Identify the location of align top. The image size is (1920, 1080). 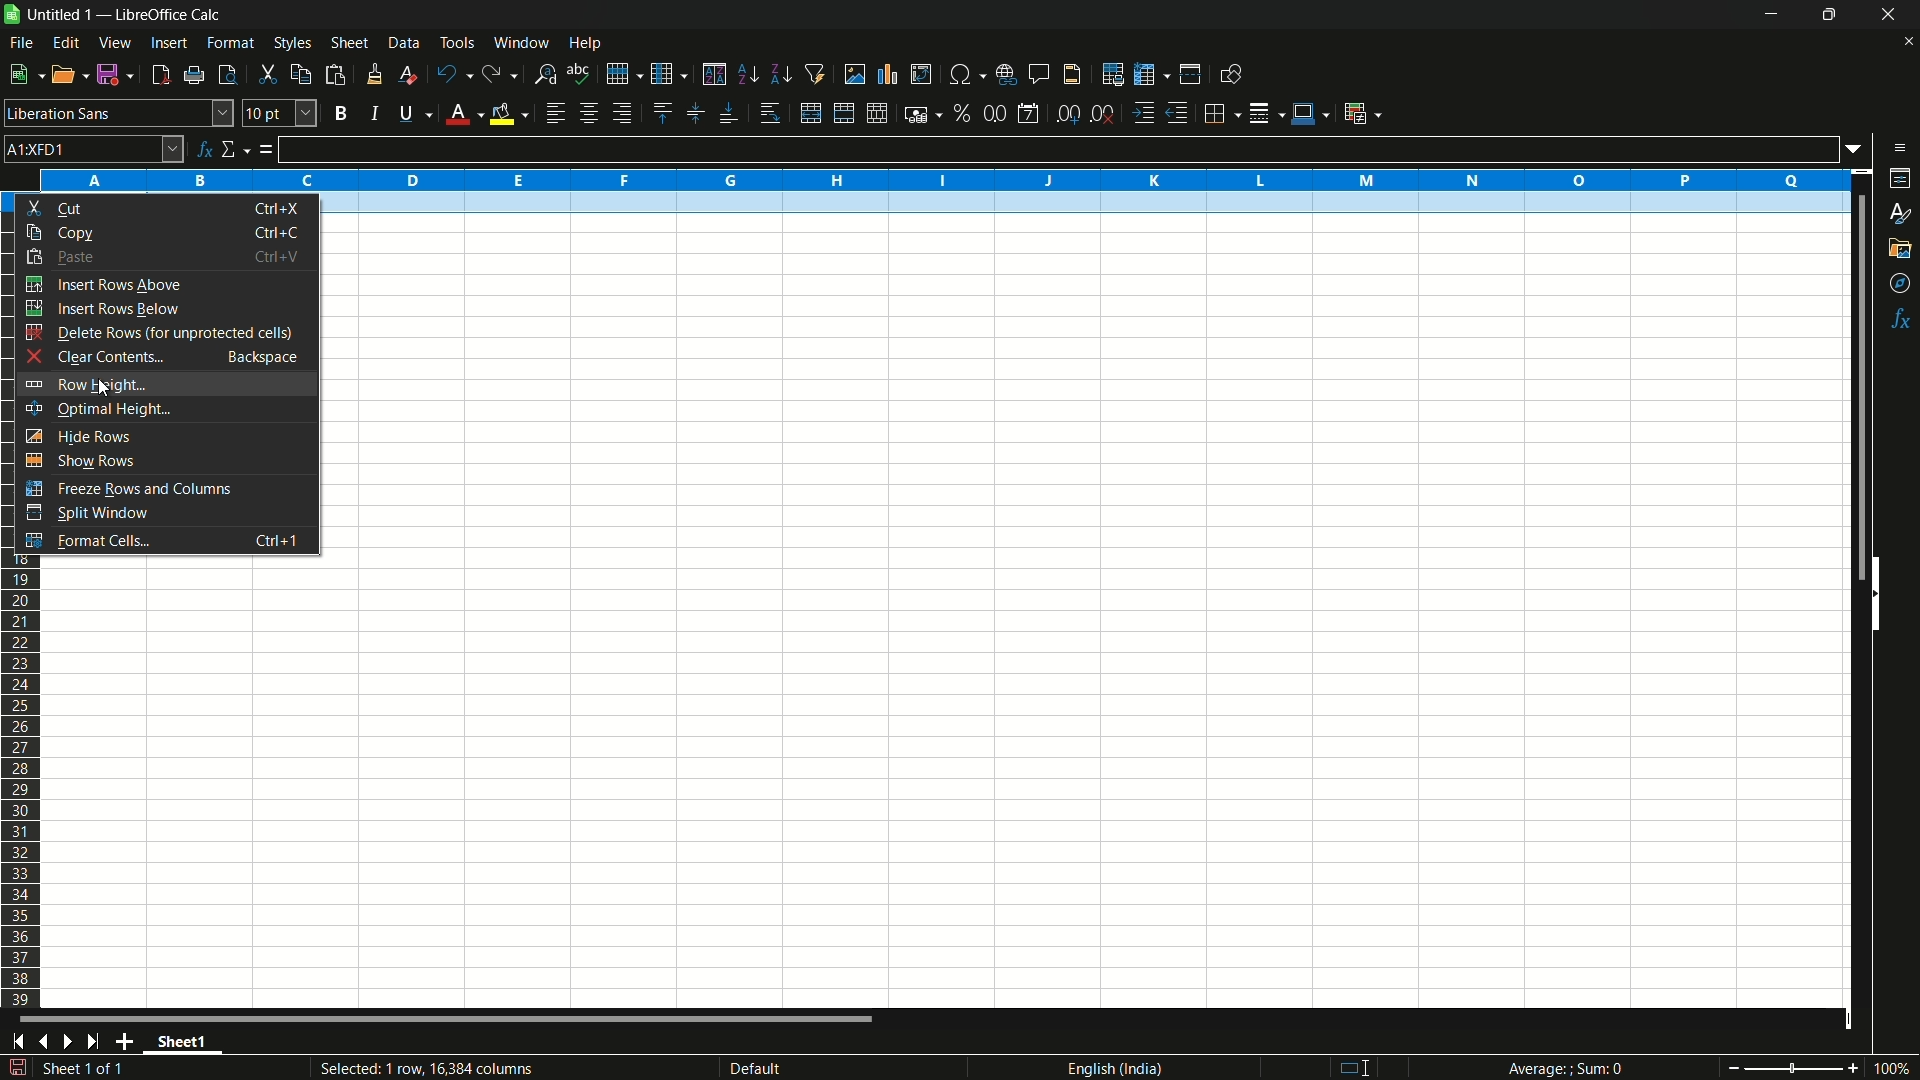
(661, 113).